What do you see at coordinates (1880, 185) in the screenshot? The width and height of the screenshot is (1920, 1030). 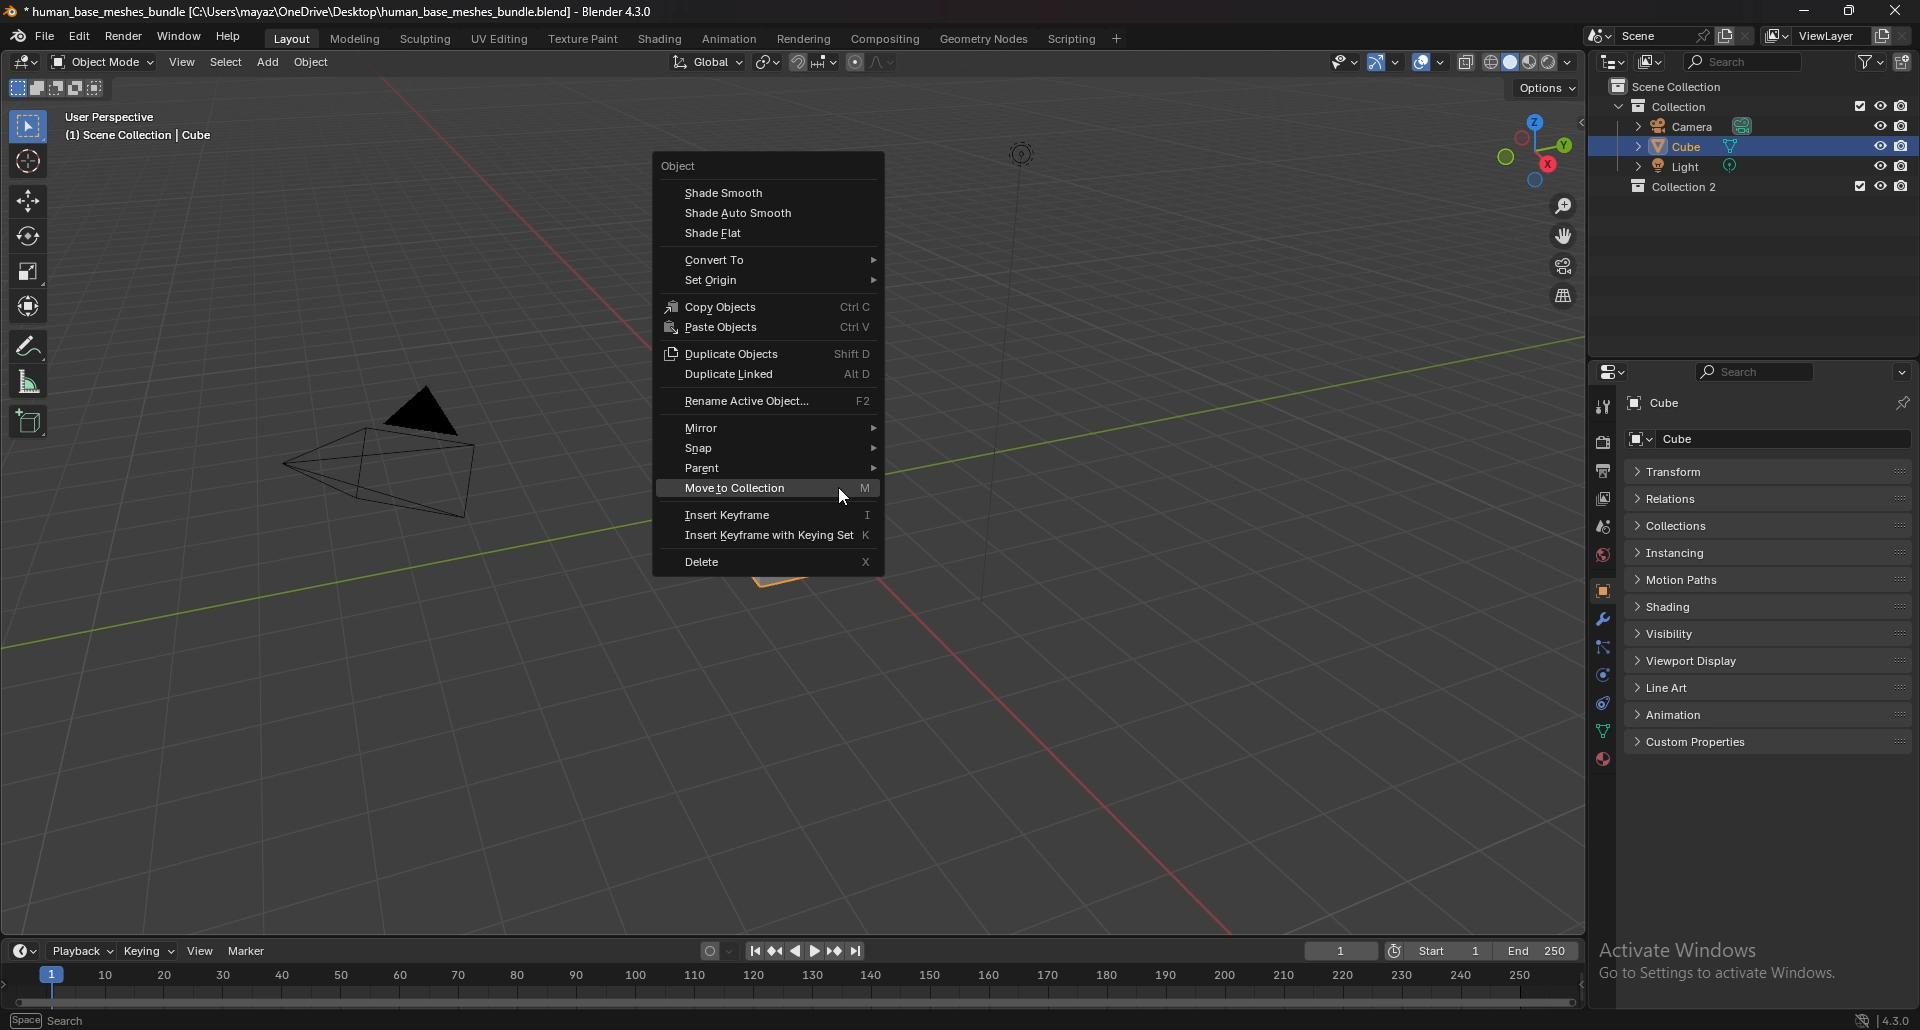 I see `hide in viewport` at bounding box center [1880, 185].